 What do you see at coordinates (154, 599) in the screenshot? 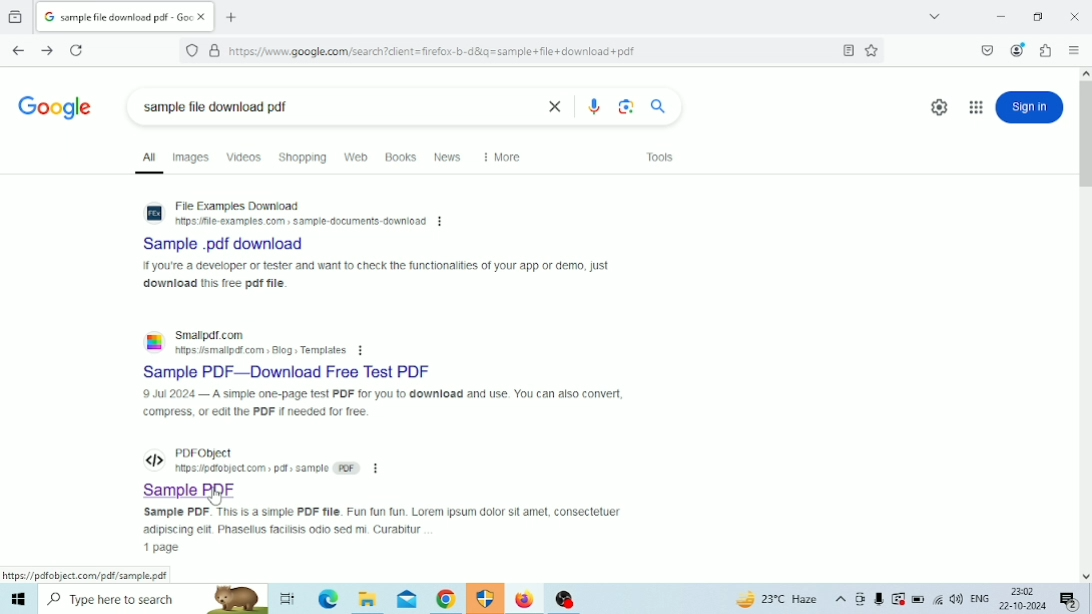
I see `Type here to search` at bounding box center [154, 599].